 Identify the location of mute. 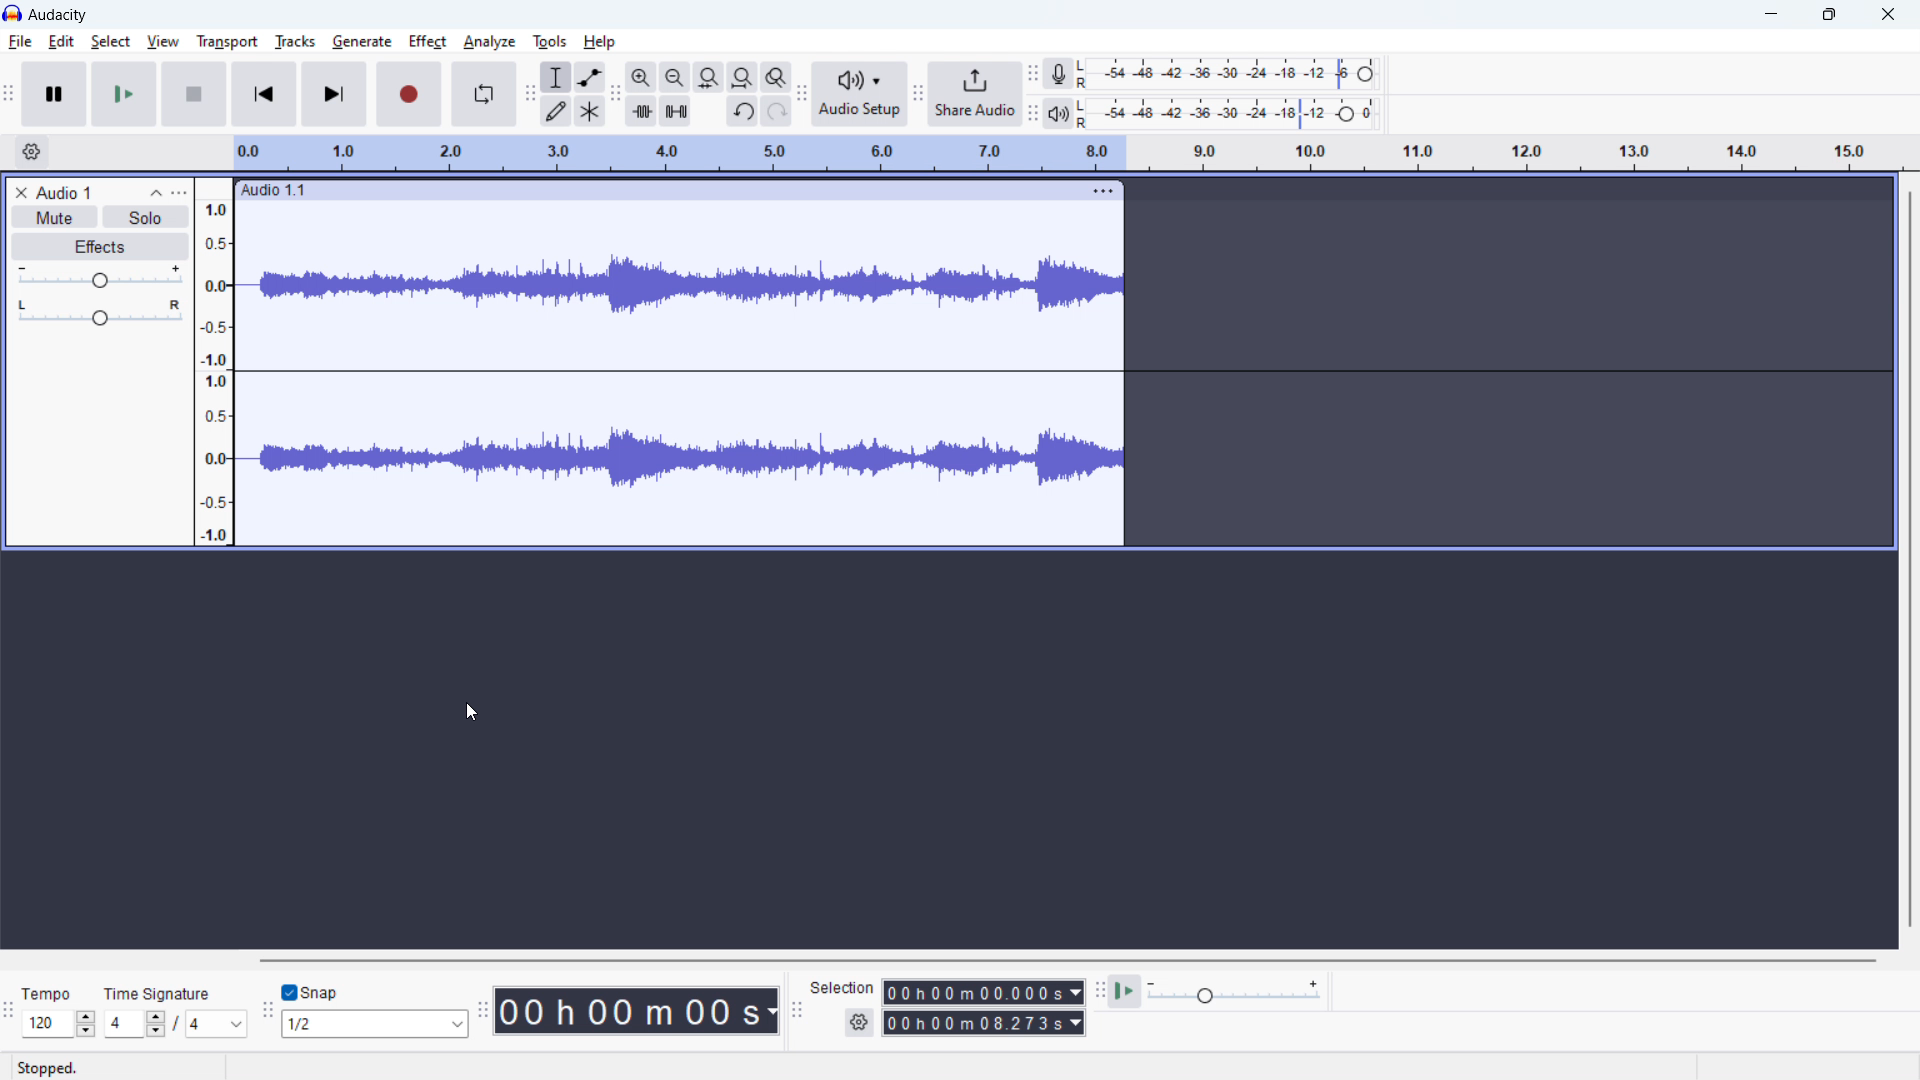
(54, 216).